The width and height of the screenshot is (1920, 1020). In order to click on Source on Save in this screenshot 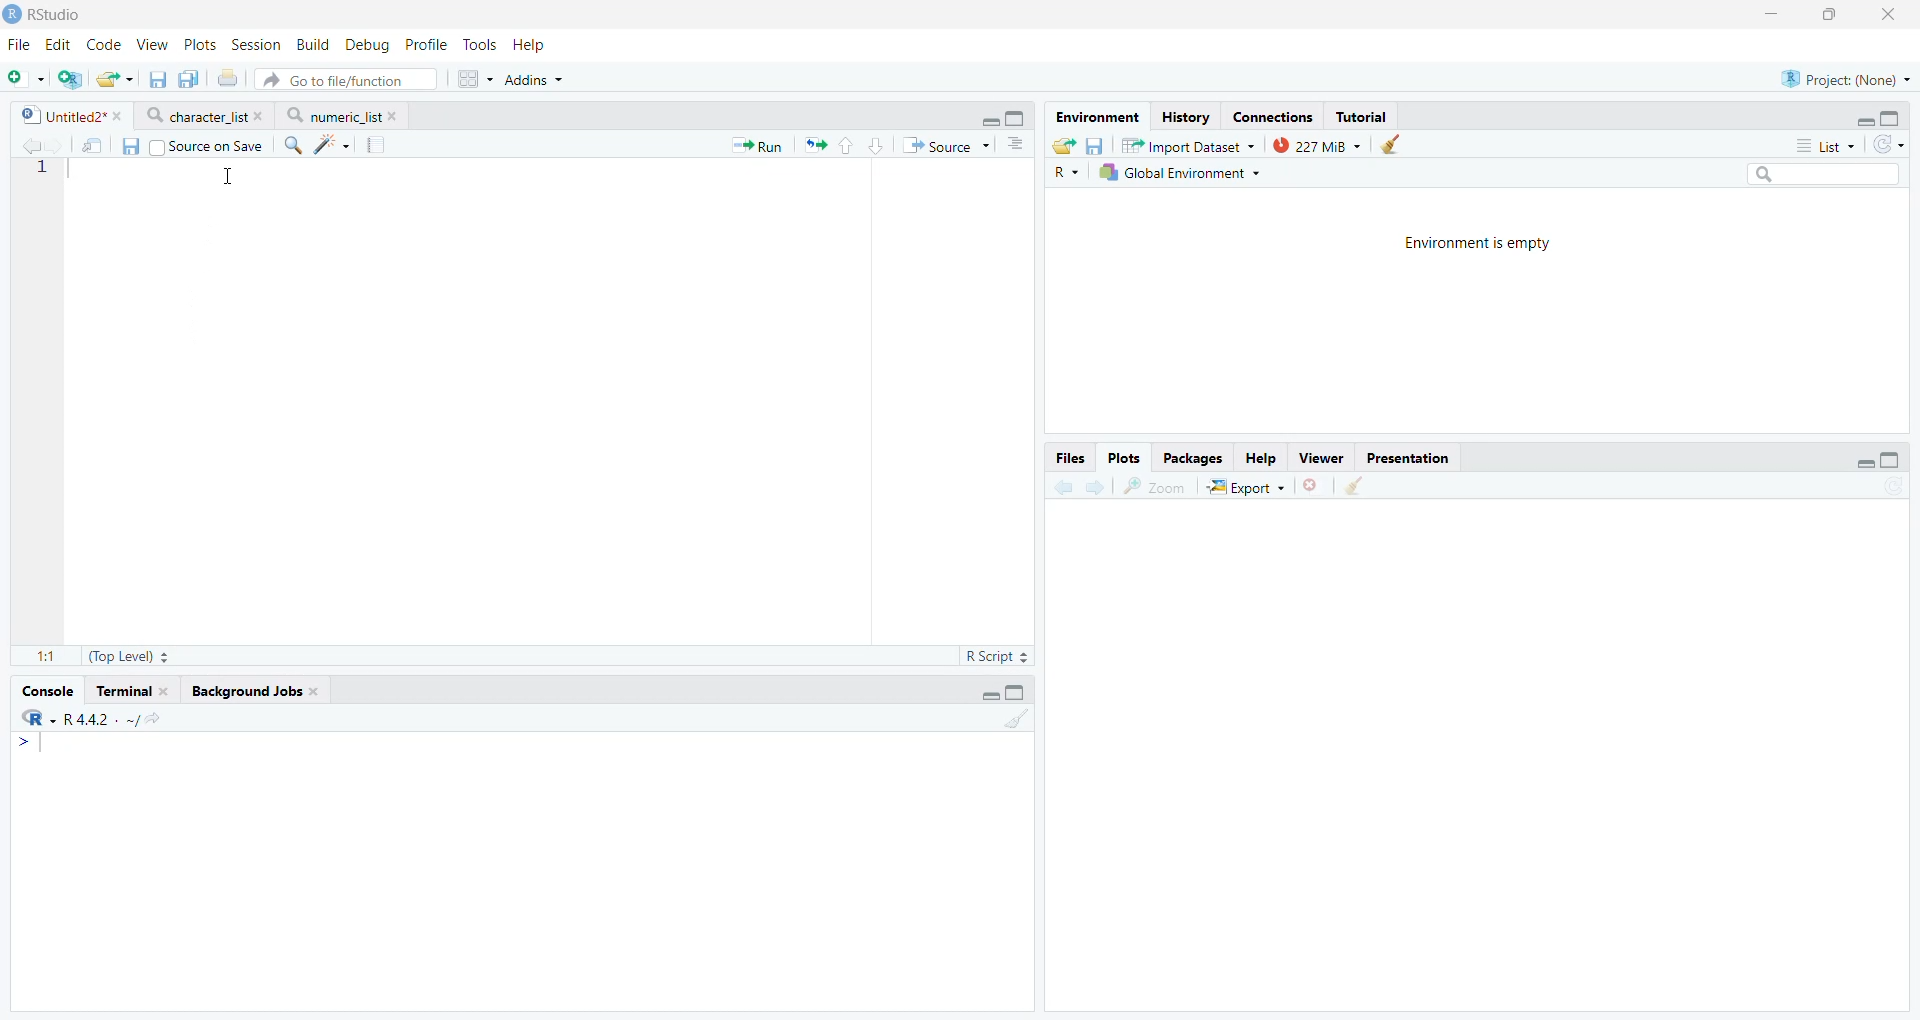, I will do `click(206, 146)`.